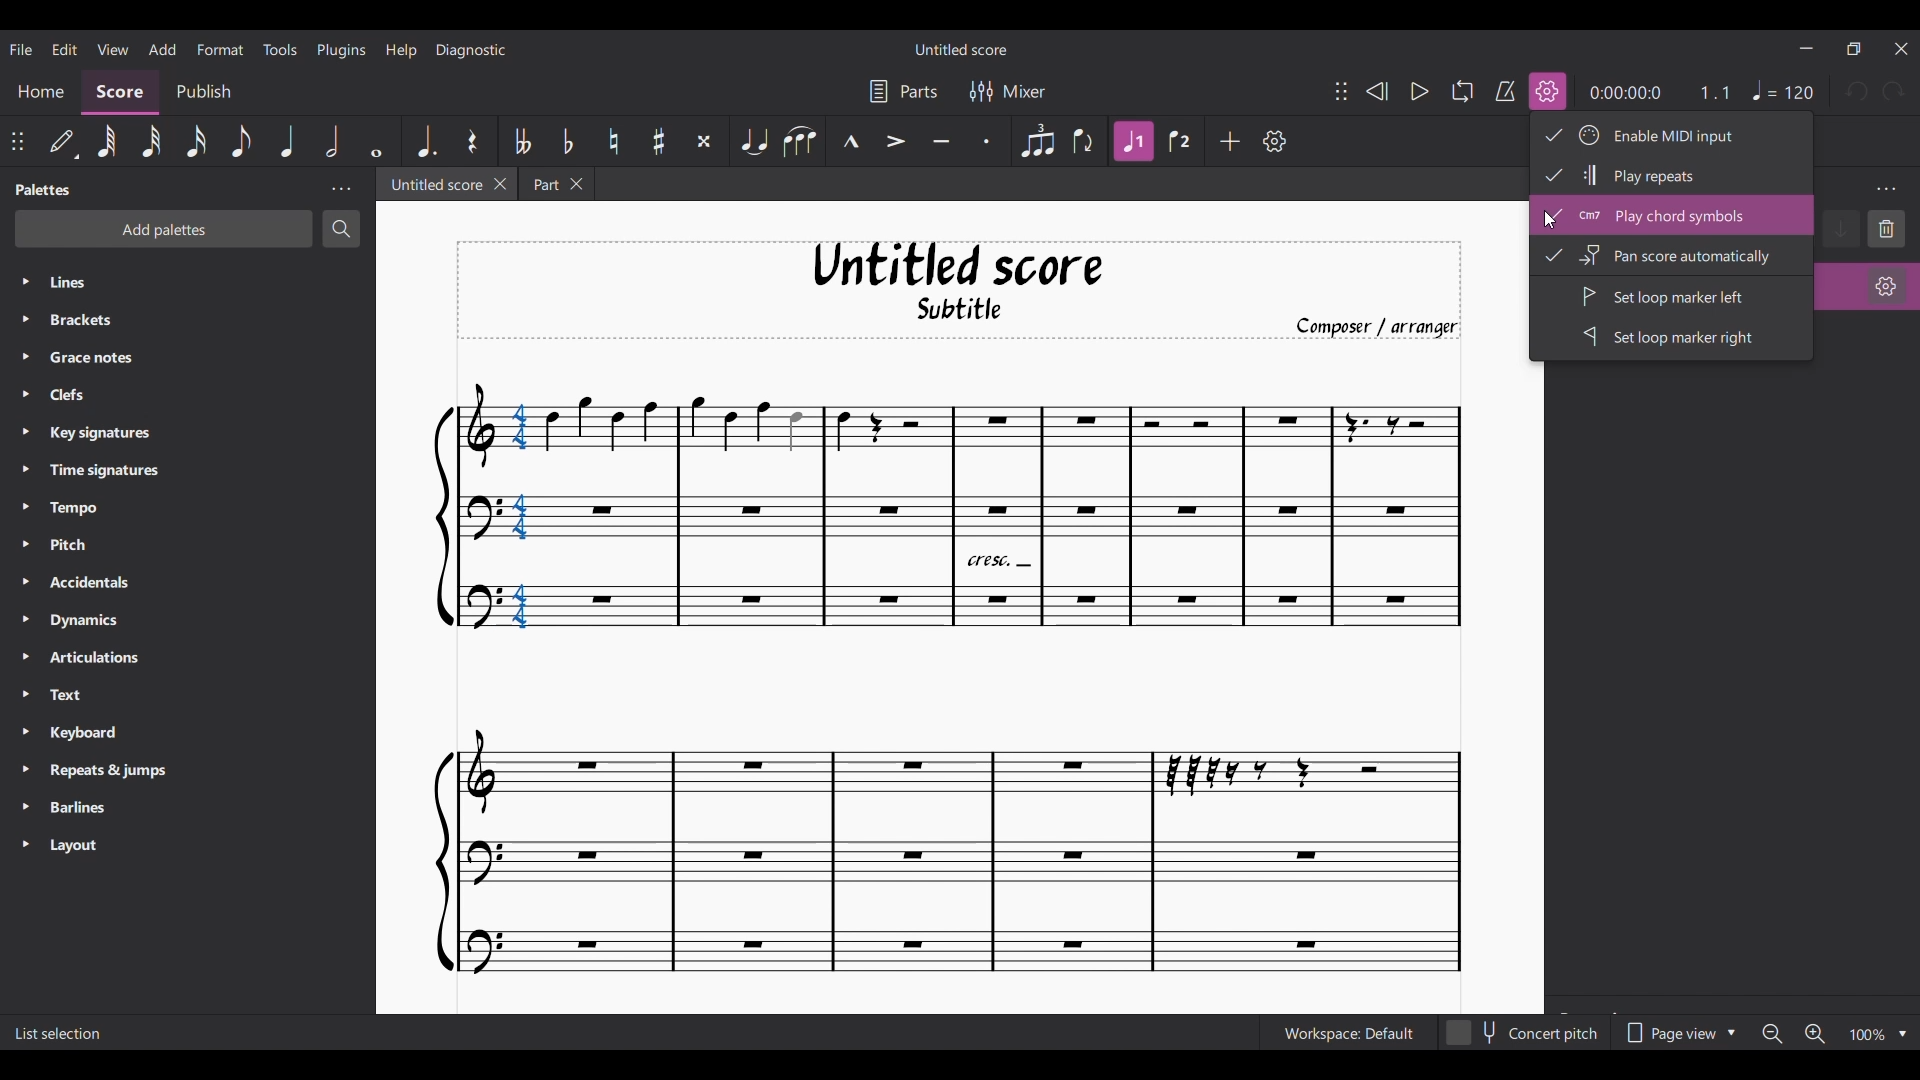 The height and width of the screenshot is (1080, 1920). Describe the element at coordinates (1673, 296) in the screenshot. I see `Set loop marker left` at that location.